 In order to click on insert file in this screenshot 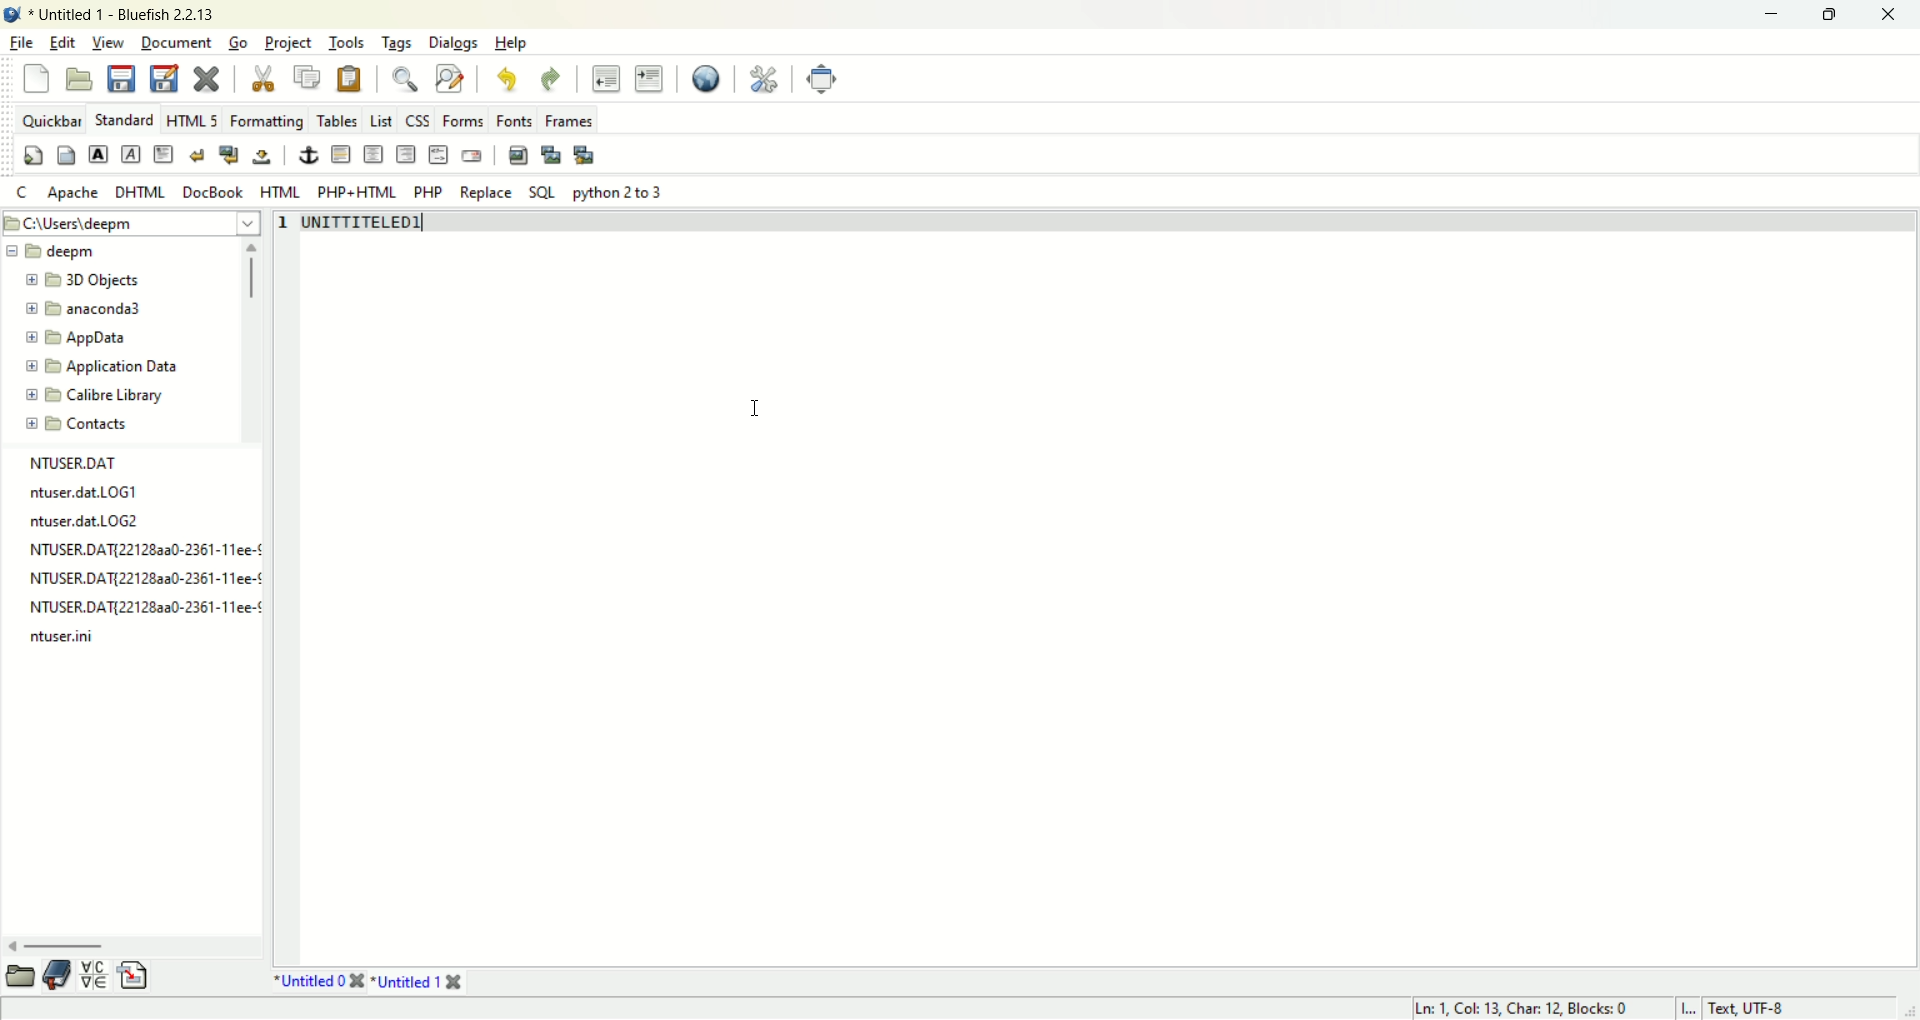, I will do `click(134, 976)`.